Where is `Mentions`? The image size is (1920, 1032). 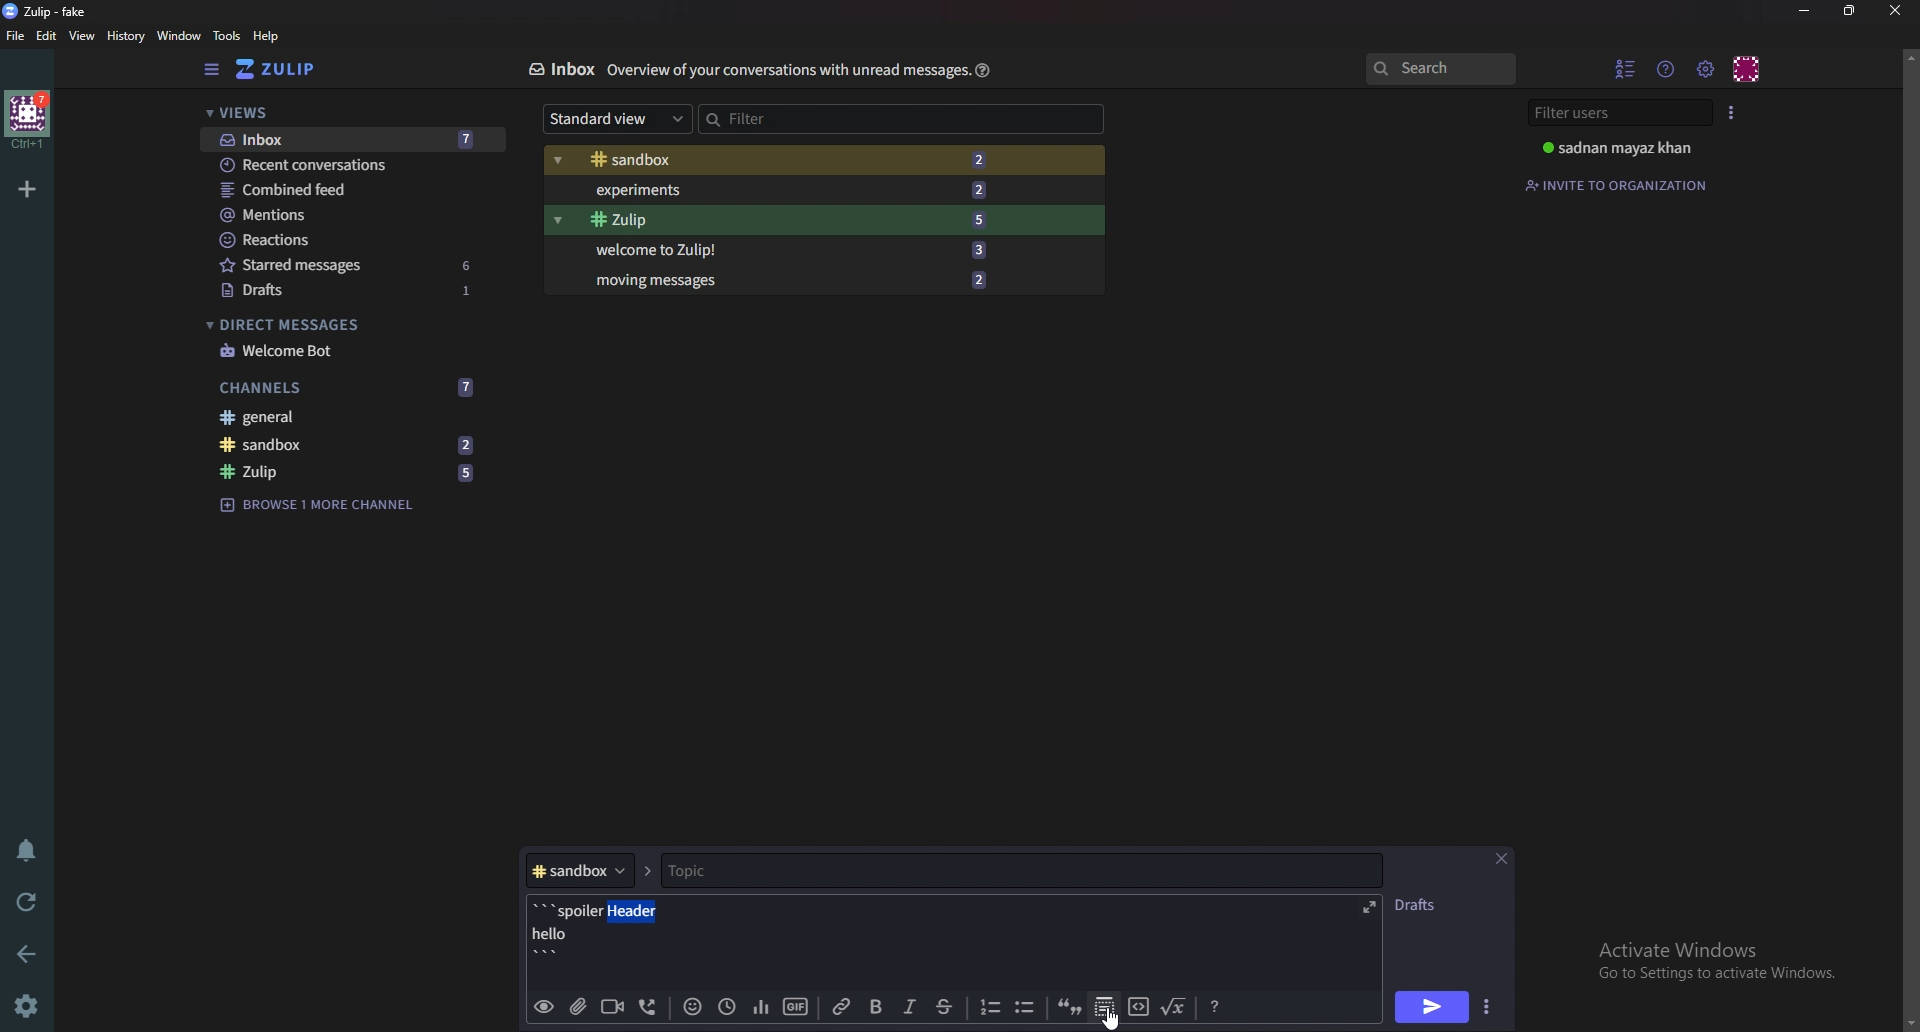
Mentions is located at coordinates (347, 214).